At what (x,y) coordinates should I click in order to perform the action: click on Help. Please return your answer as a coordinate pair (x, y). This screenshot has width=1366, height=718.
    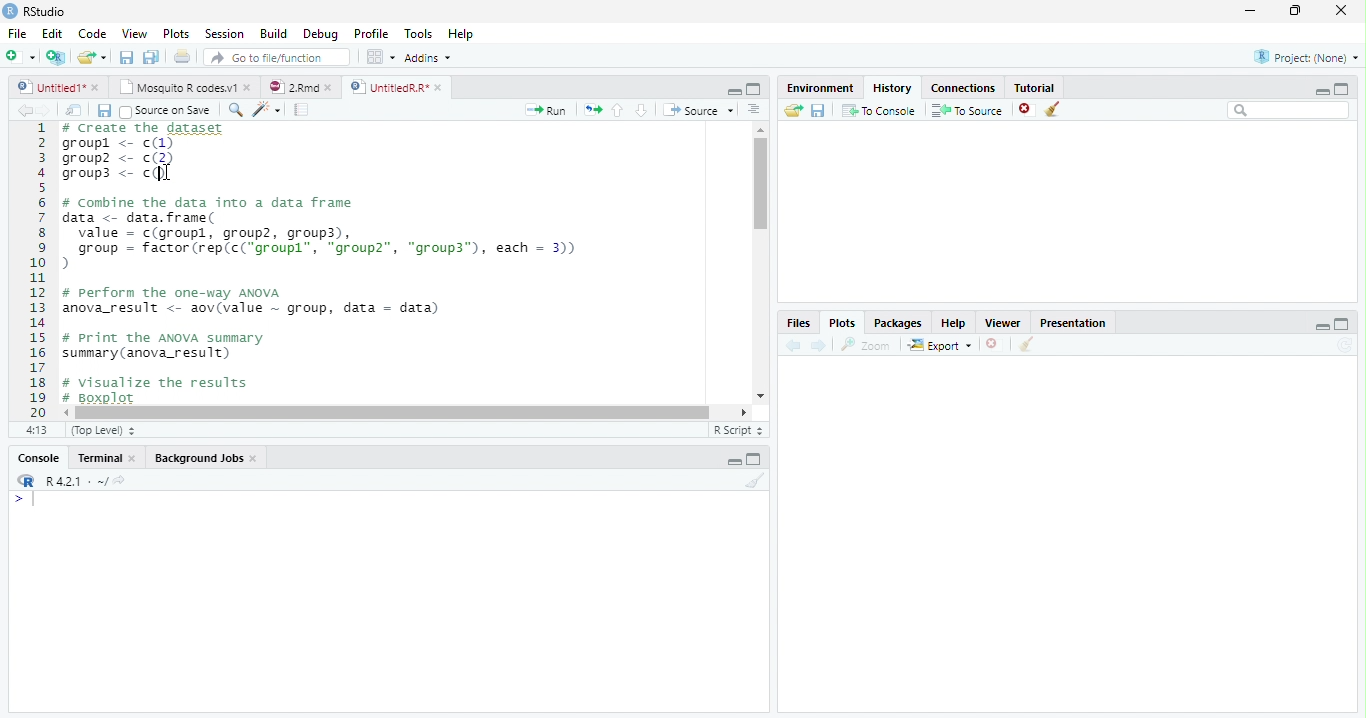
    Looking at the image, I should click on (460, 36).